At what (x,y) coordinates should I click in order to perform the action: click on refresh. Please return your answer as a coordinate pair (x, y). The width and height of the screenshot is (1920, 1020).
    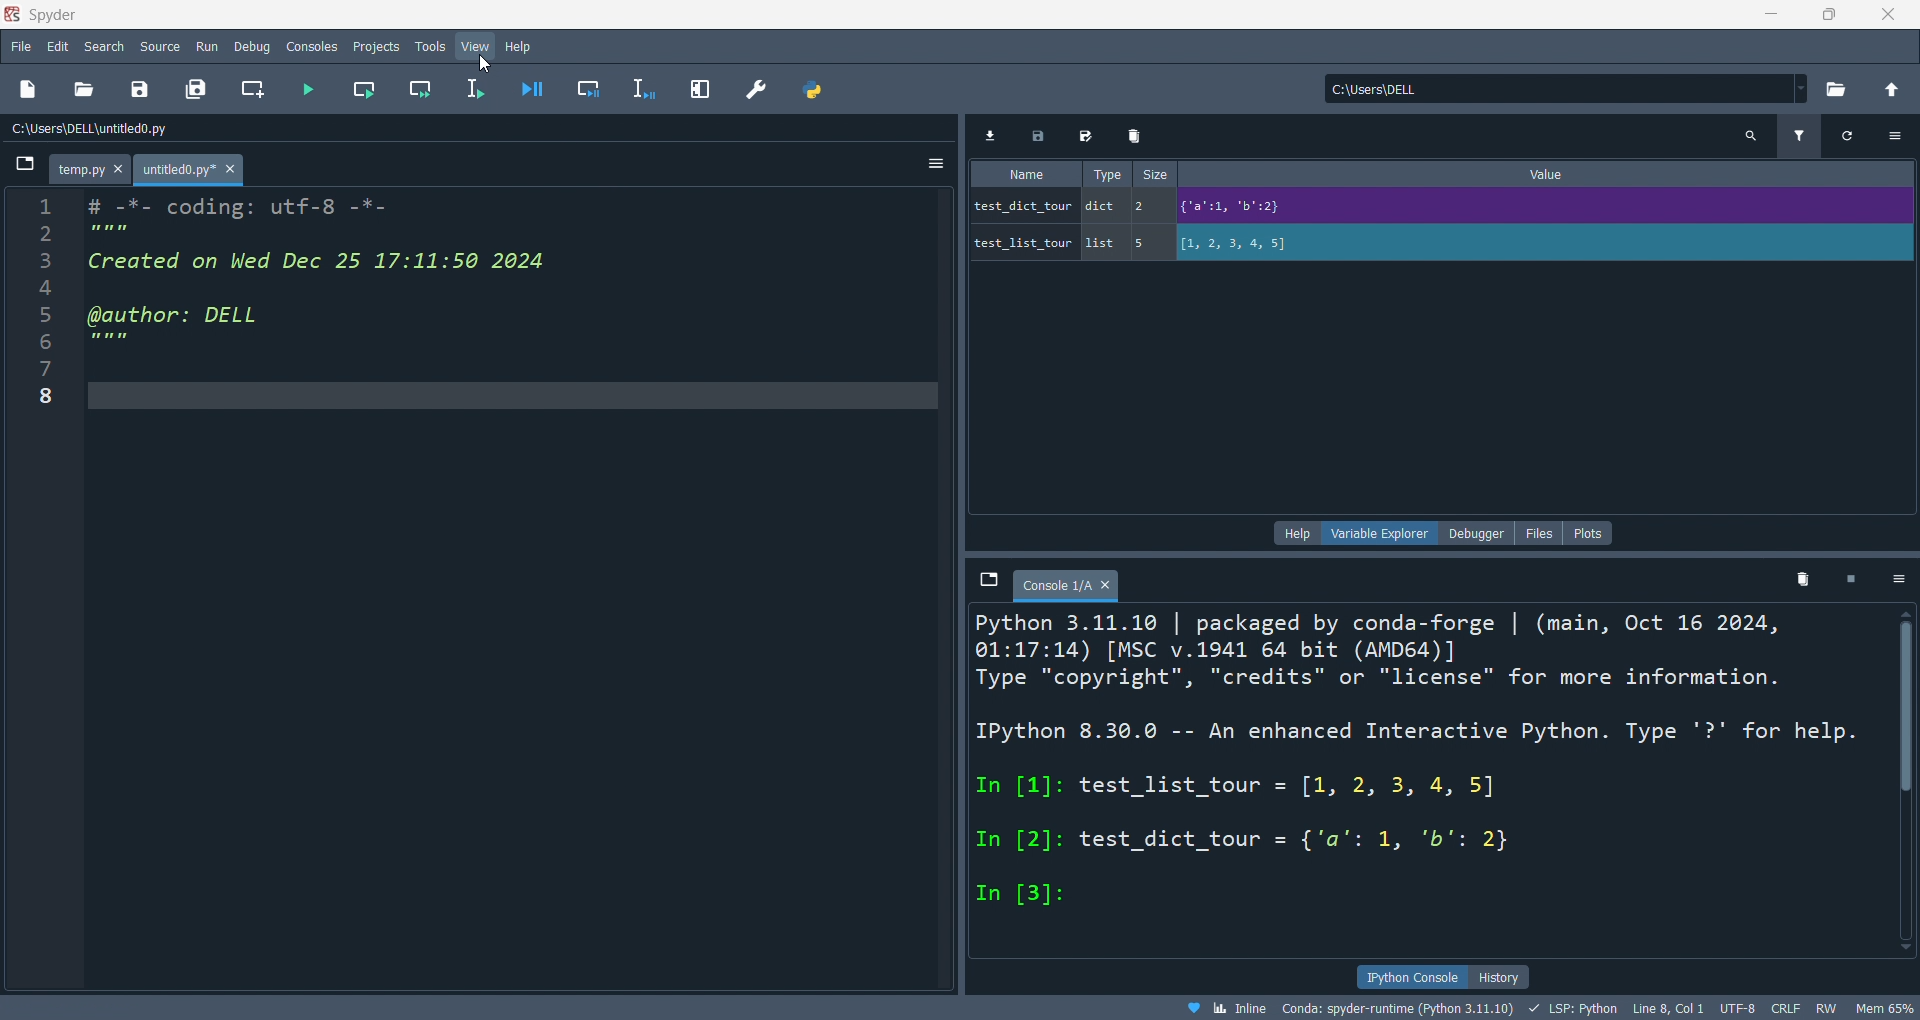
    Looking at the image, I should click on (1846, 137).